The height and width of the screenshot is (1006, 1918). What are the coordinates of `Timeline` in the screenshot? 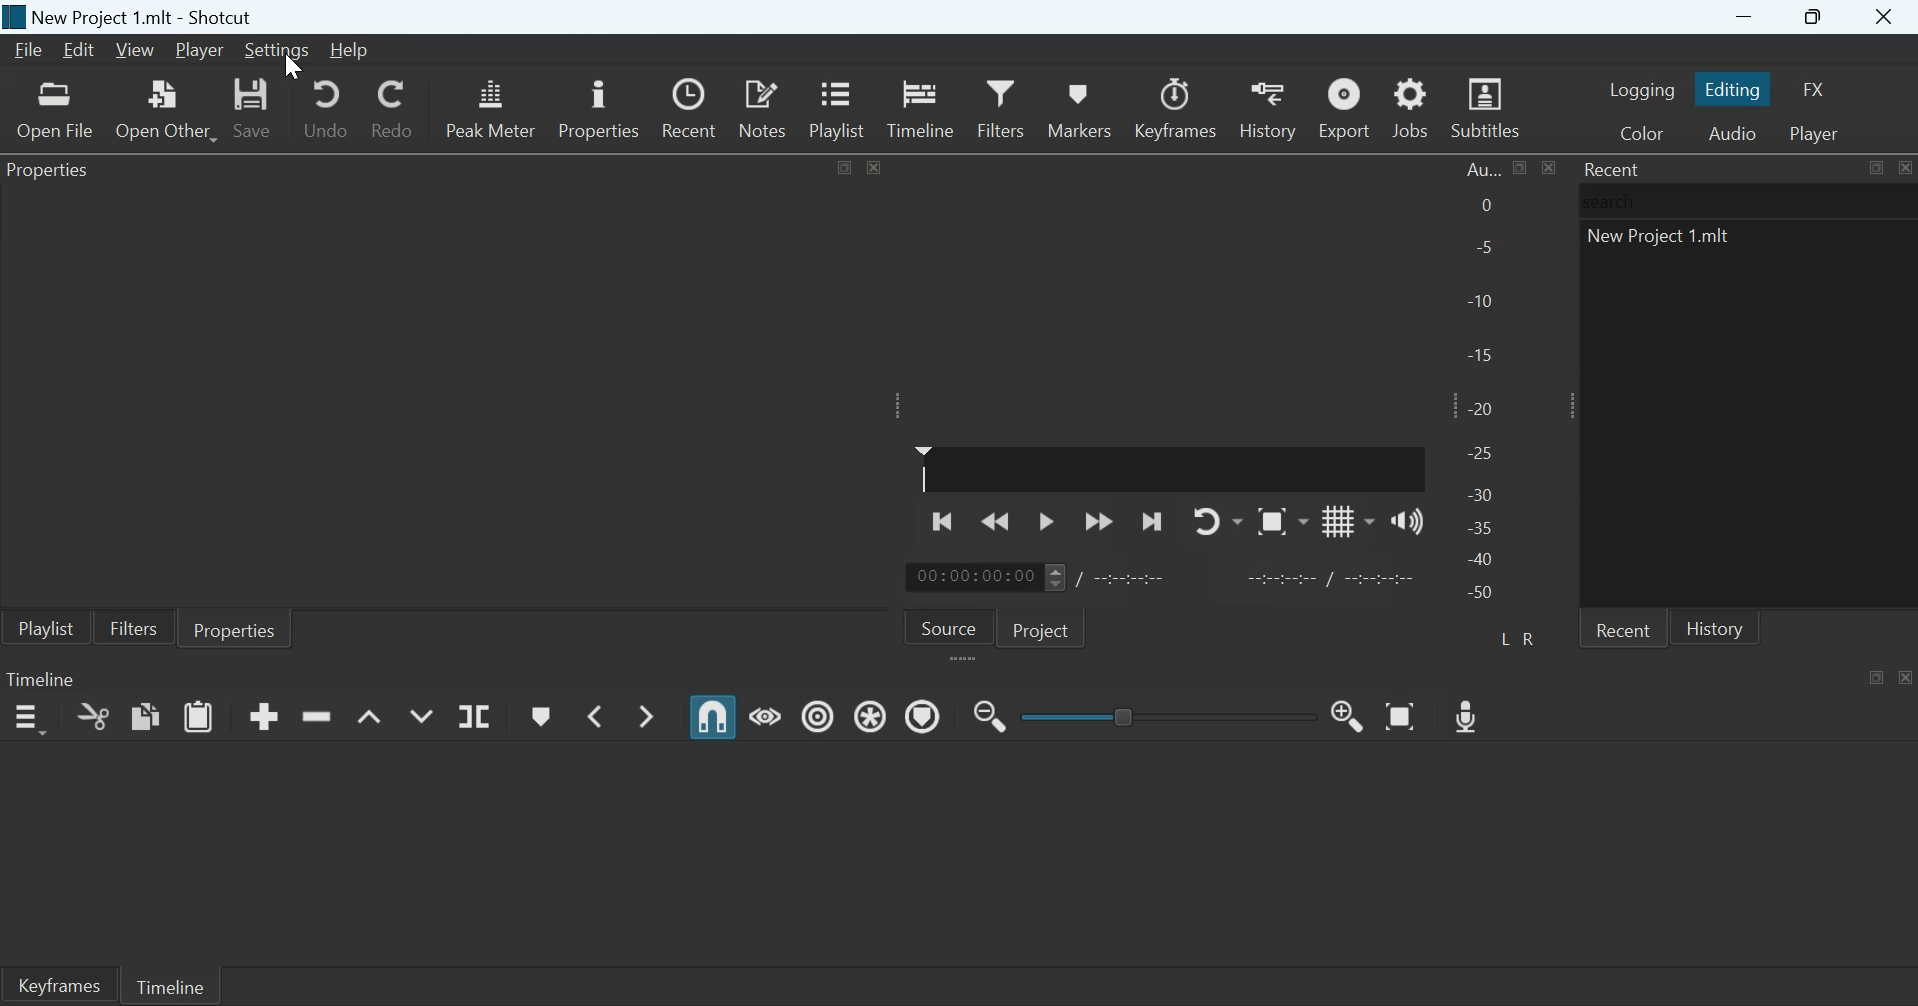 It's located at (921, 106).